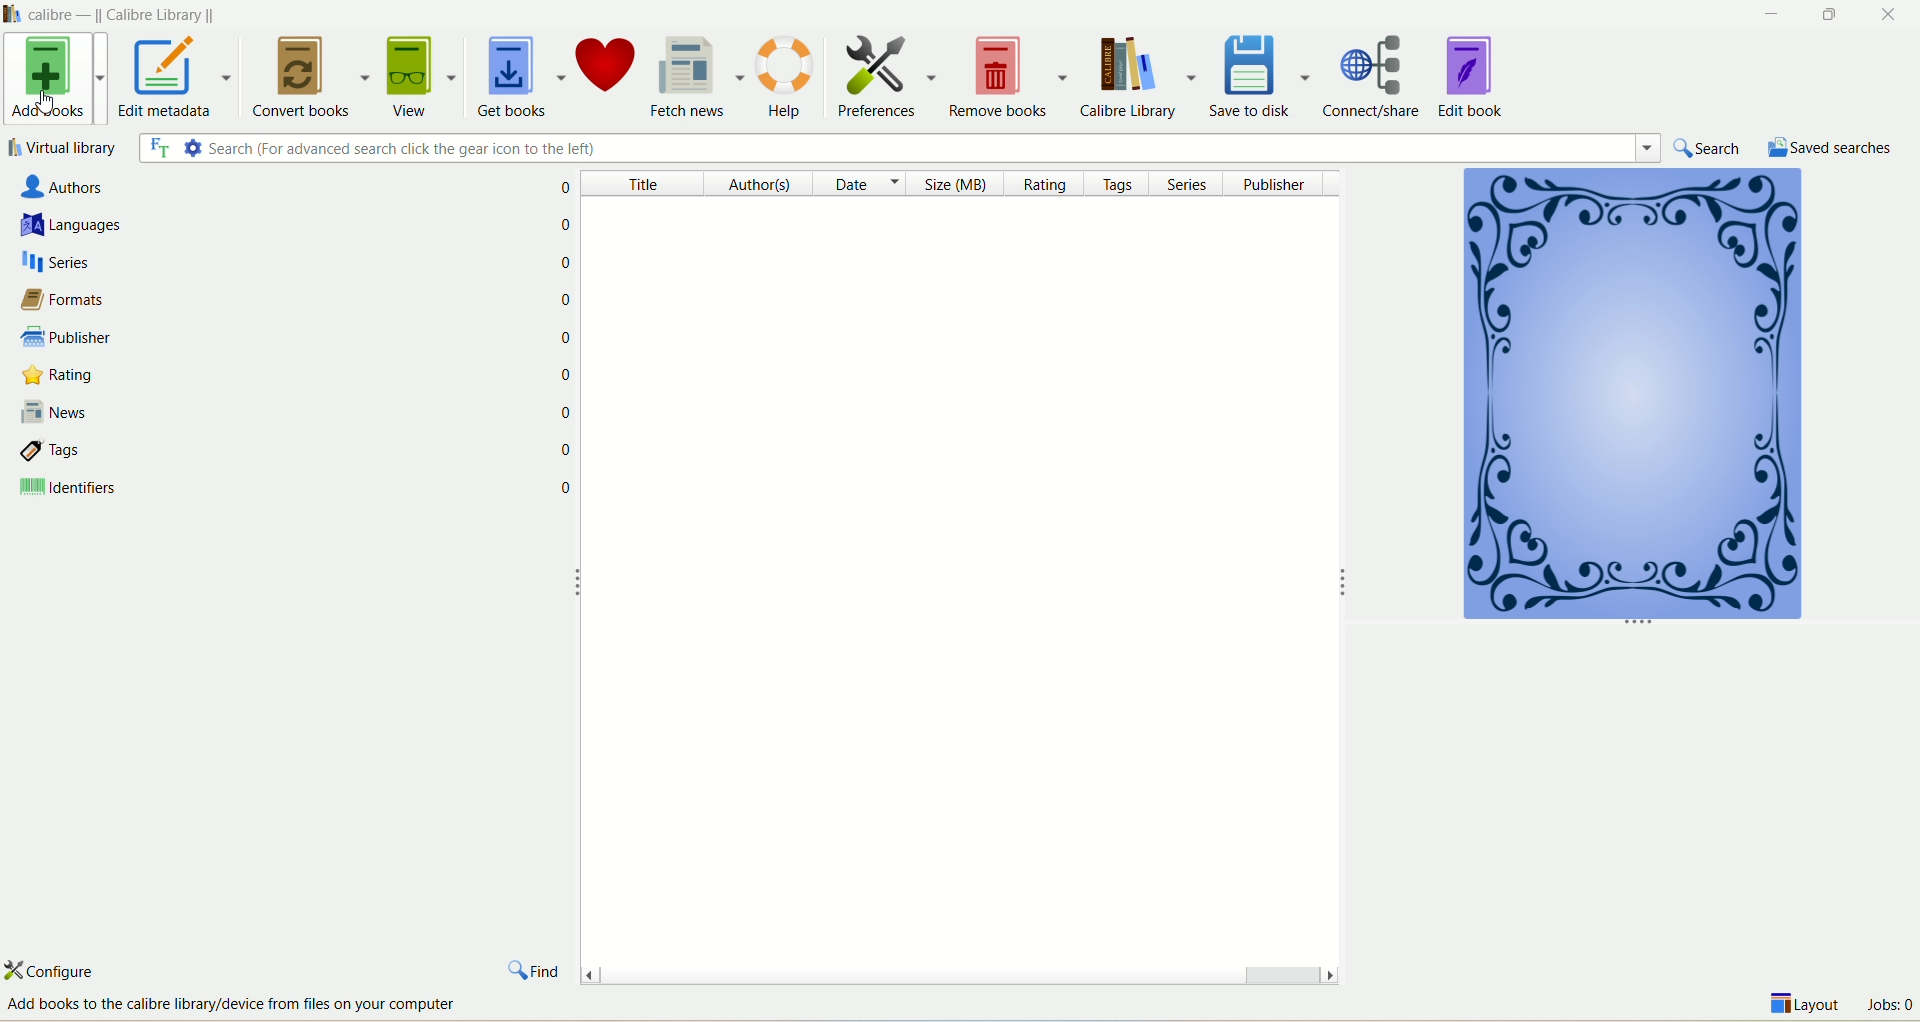 This screenshot has height=1022, width=1920. What do you see at coordinates (1051, 185) in the screenshot?
I see `rating` at bounding box center [1051, 185].